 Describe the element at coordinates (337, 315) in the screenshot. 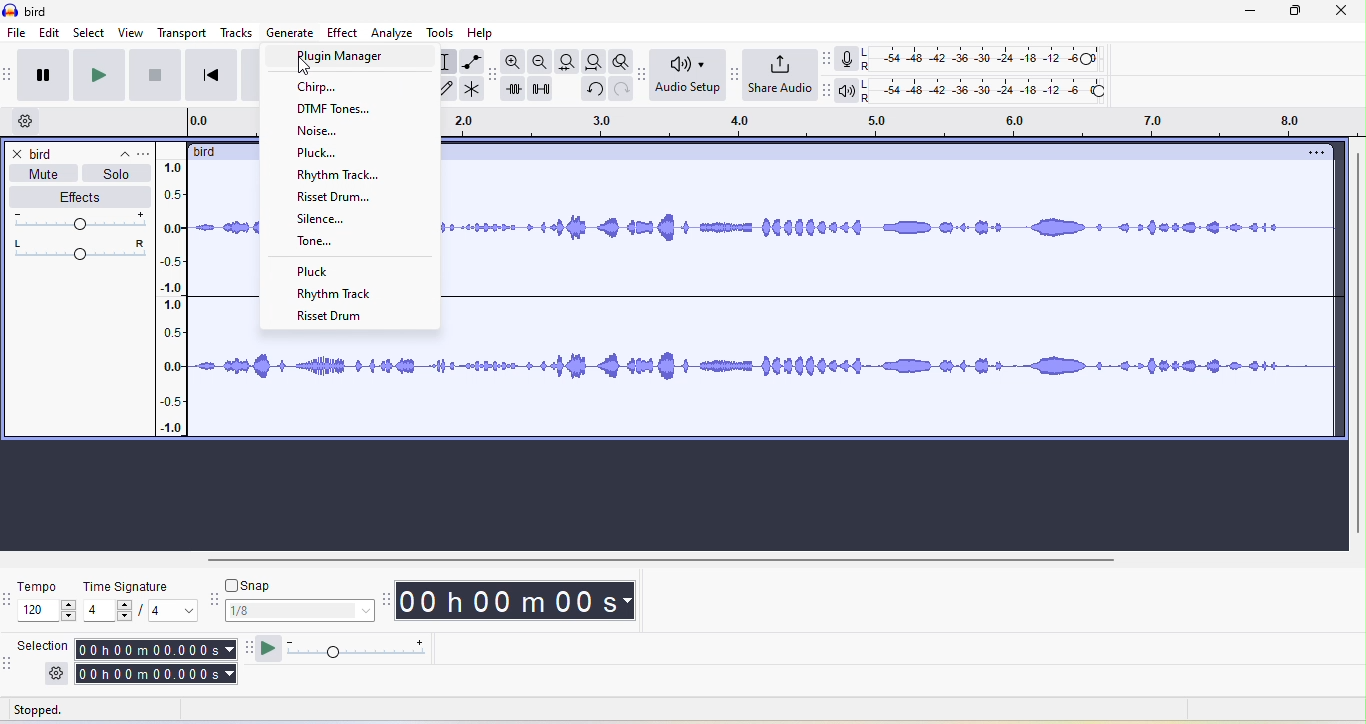

I see `risset drum` at that location.